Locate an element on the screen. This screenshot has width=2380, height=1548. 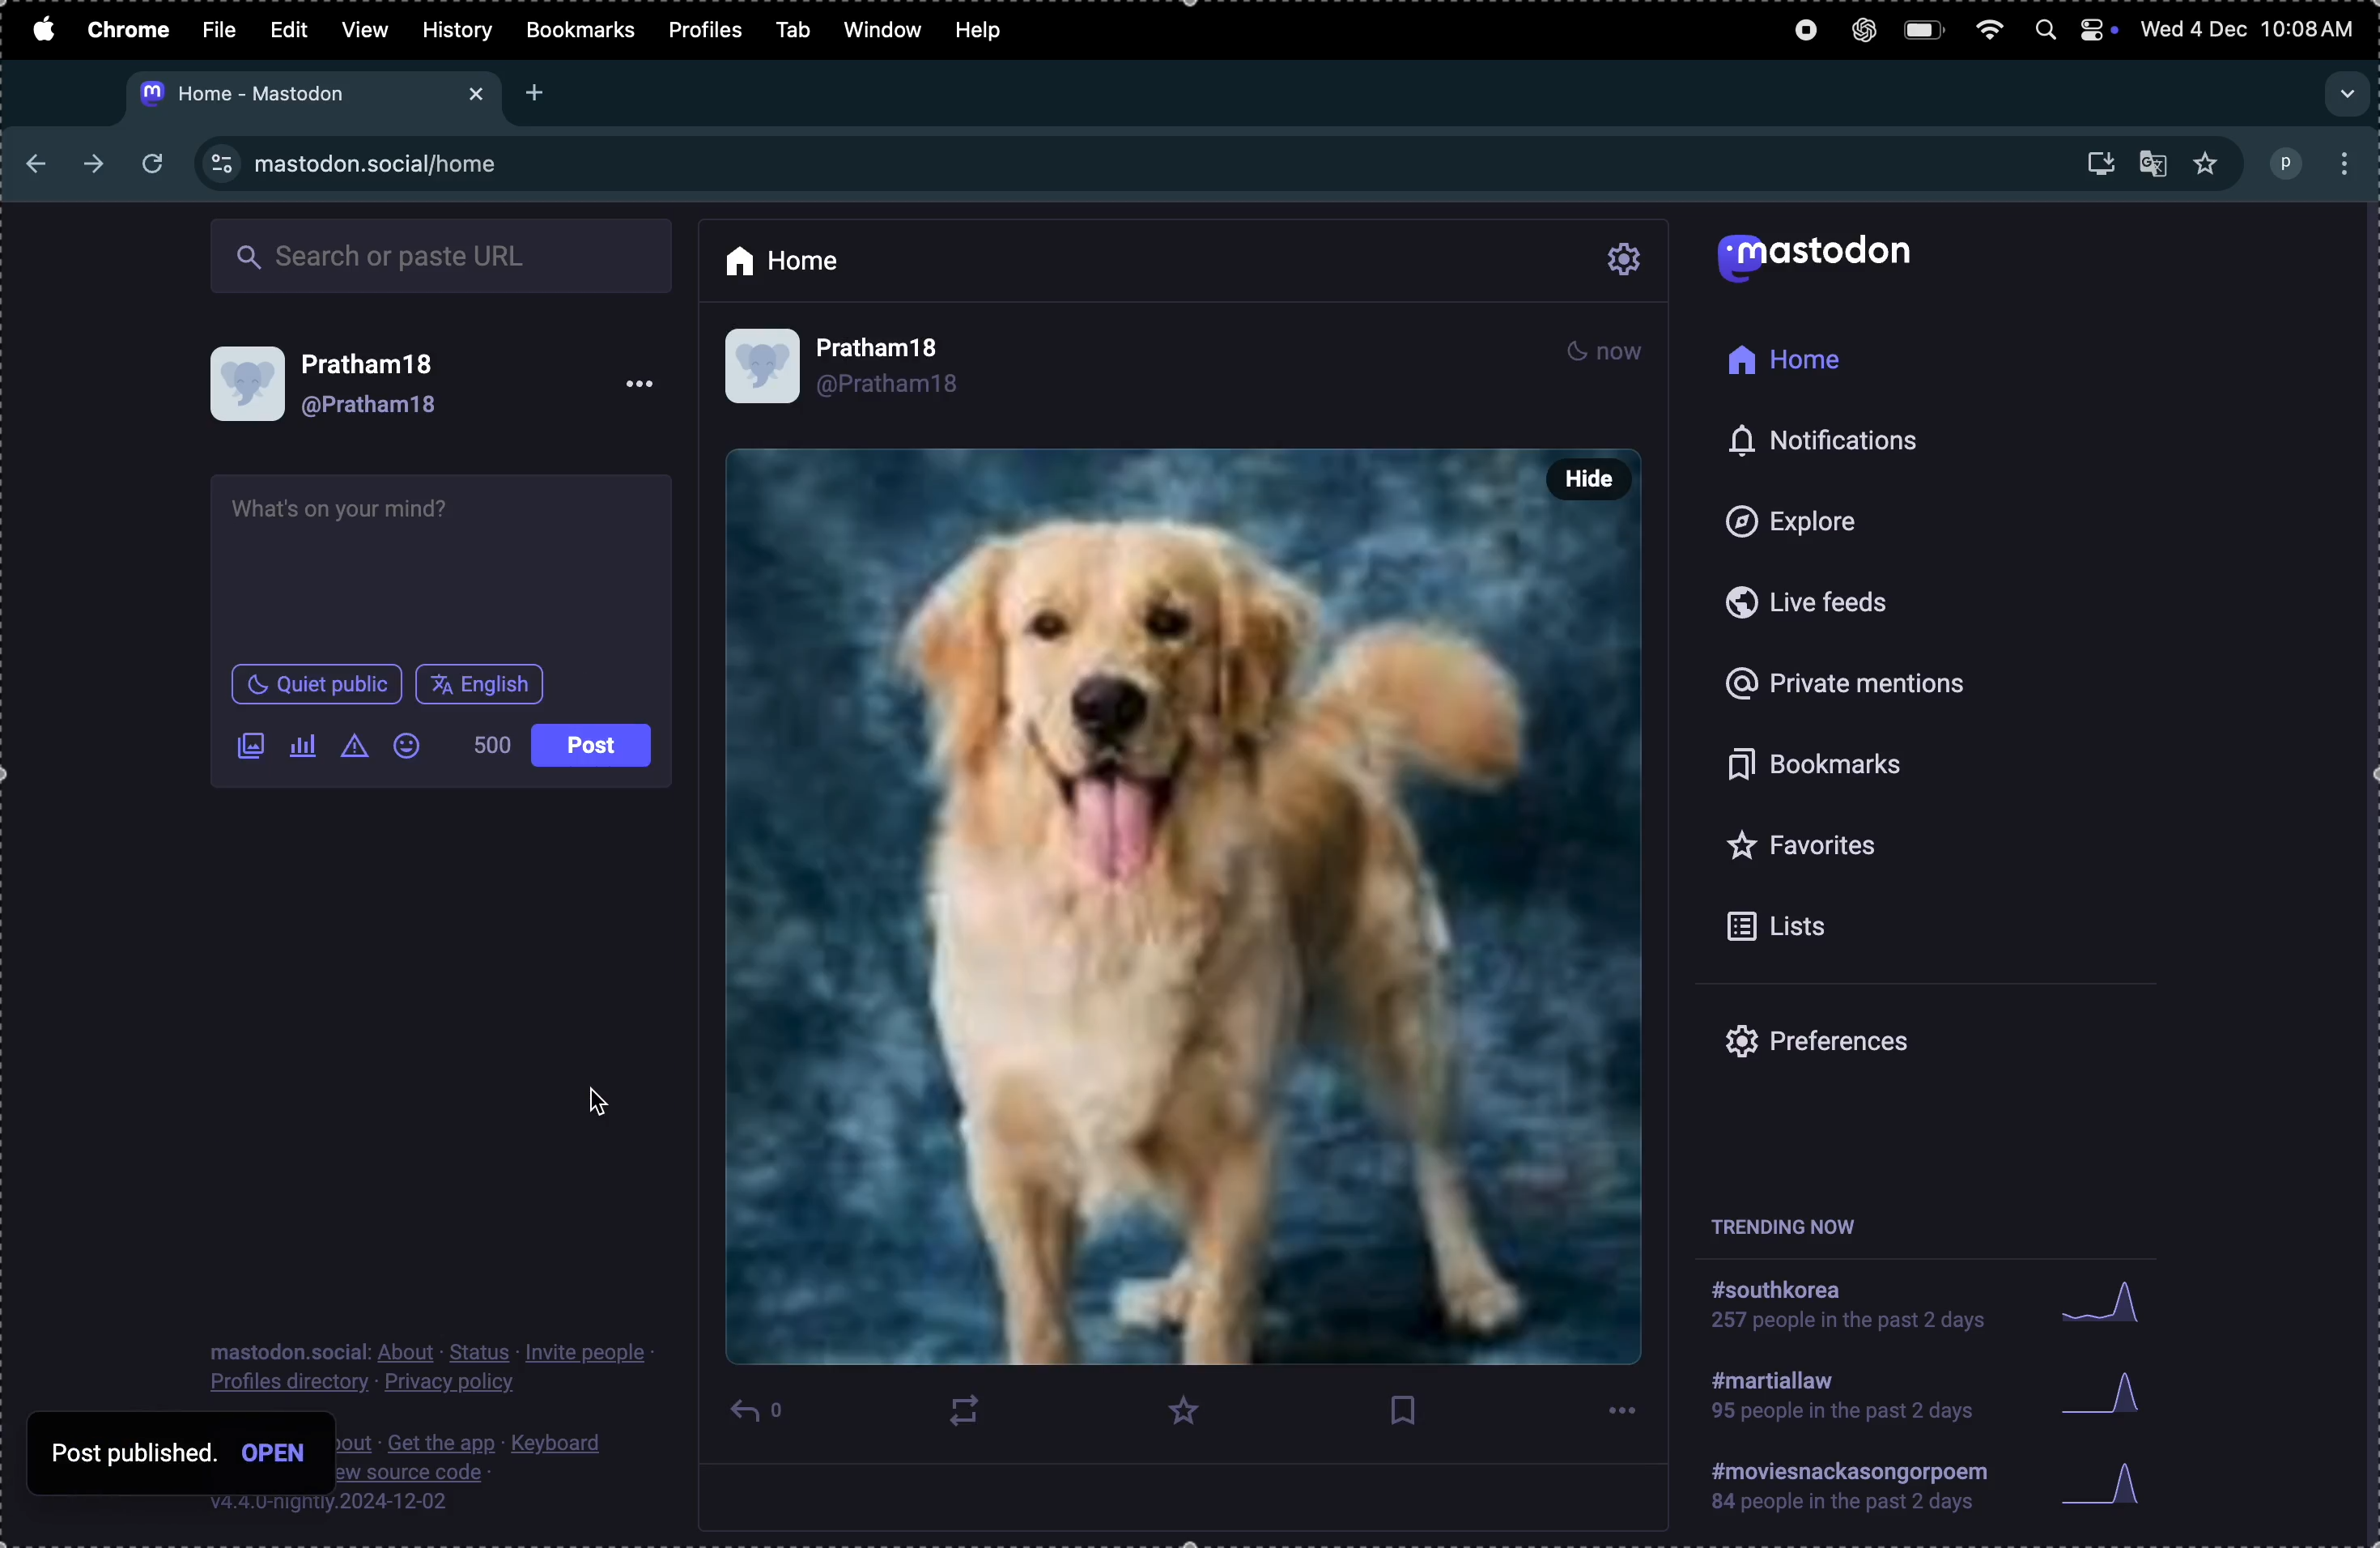
book marks is located at coordinates (1875, 761).